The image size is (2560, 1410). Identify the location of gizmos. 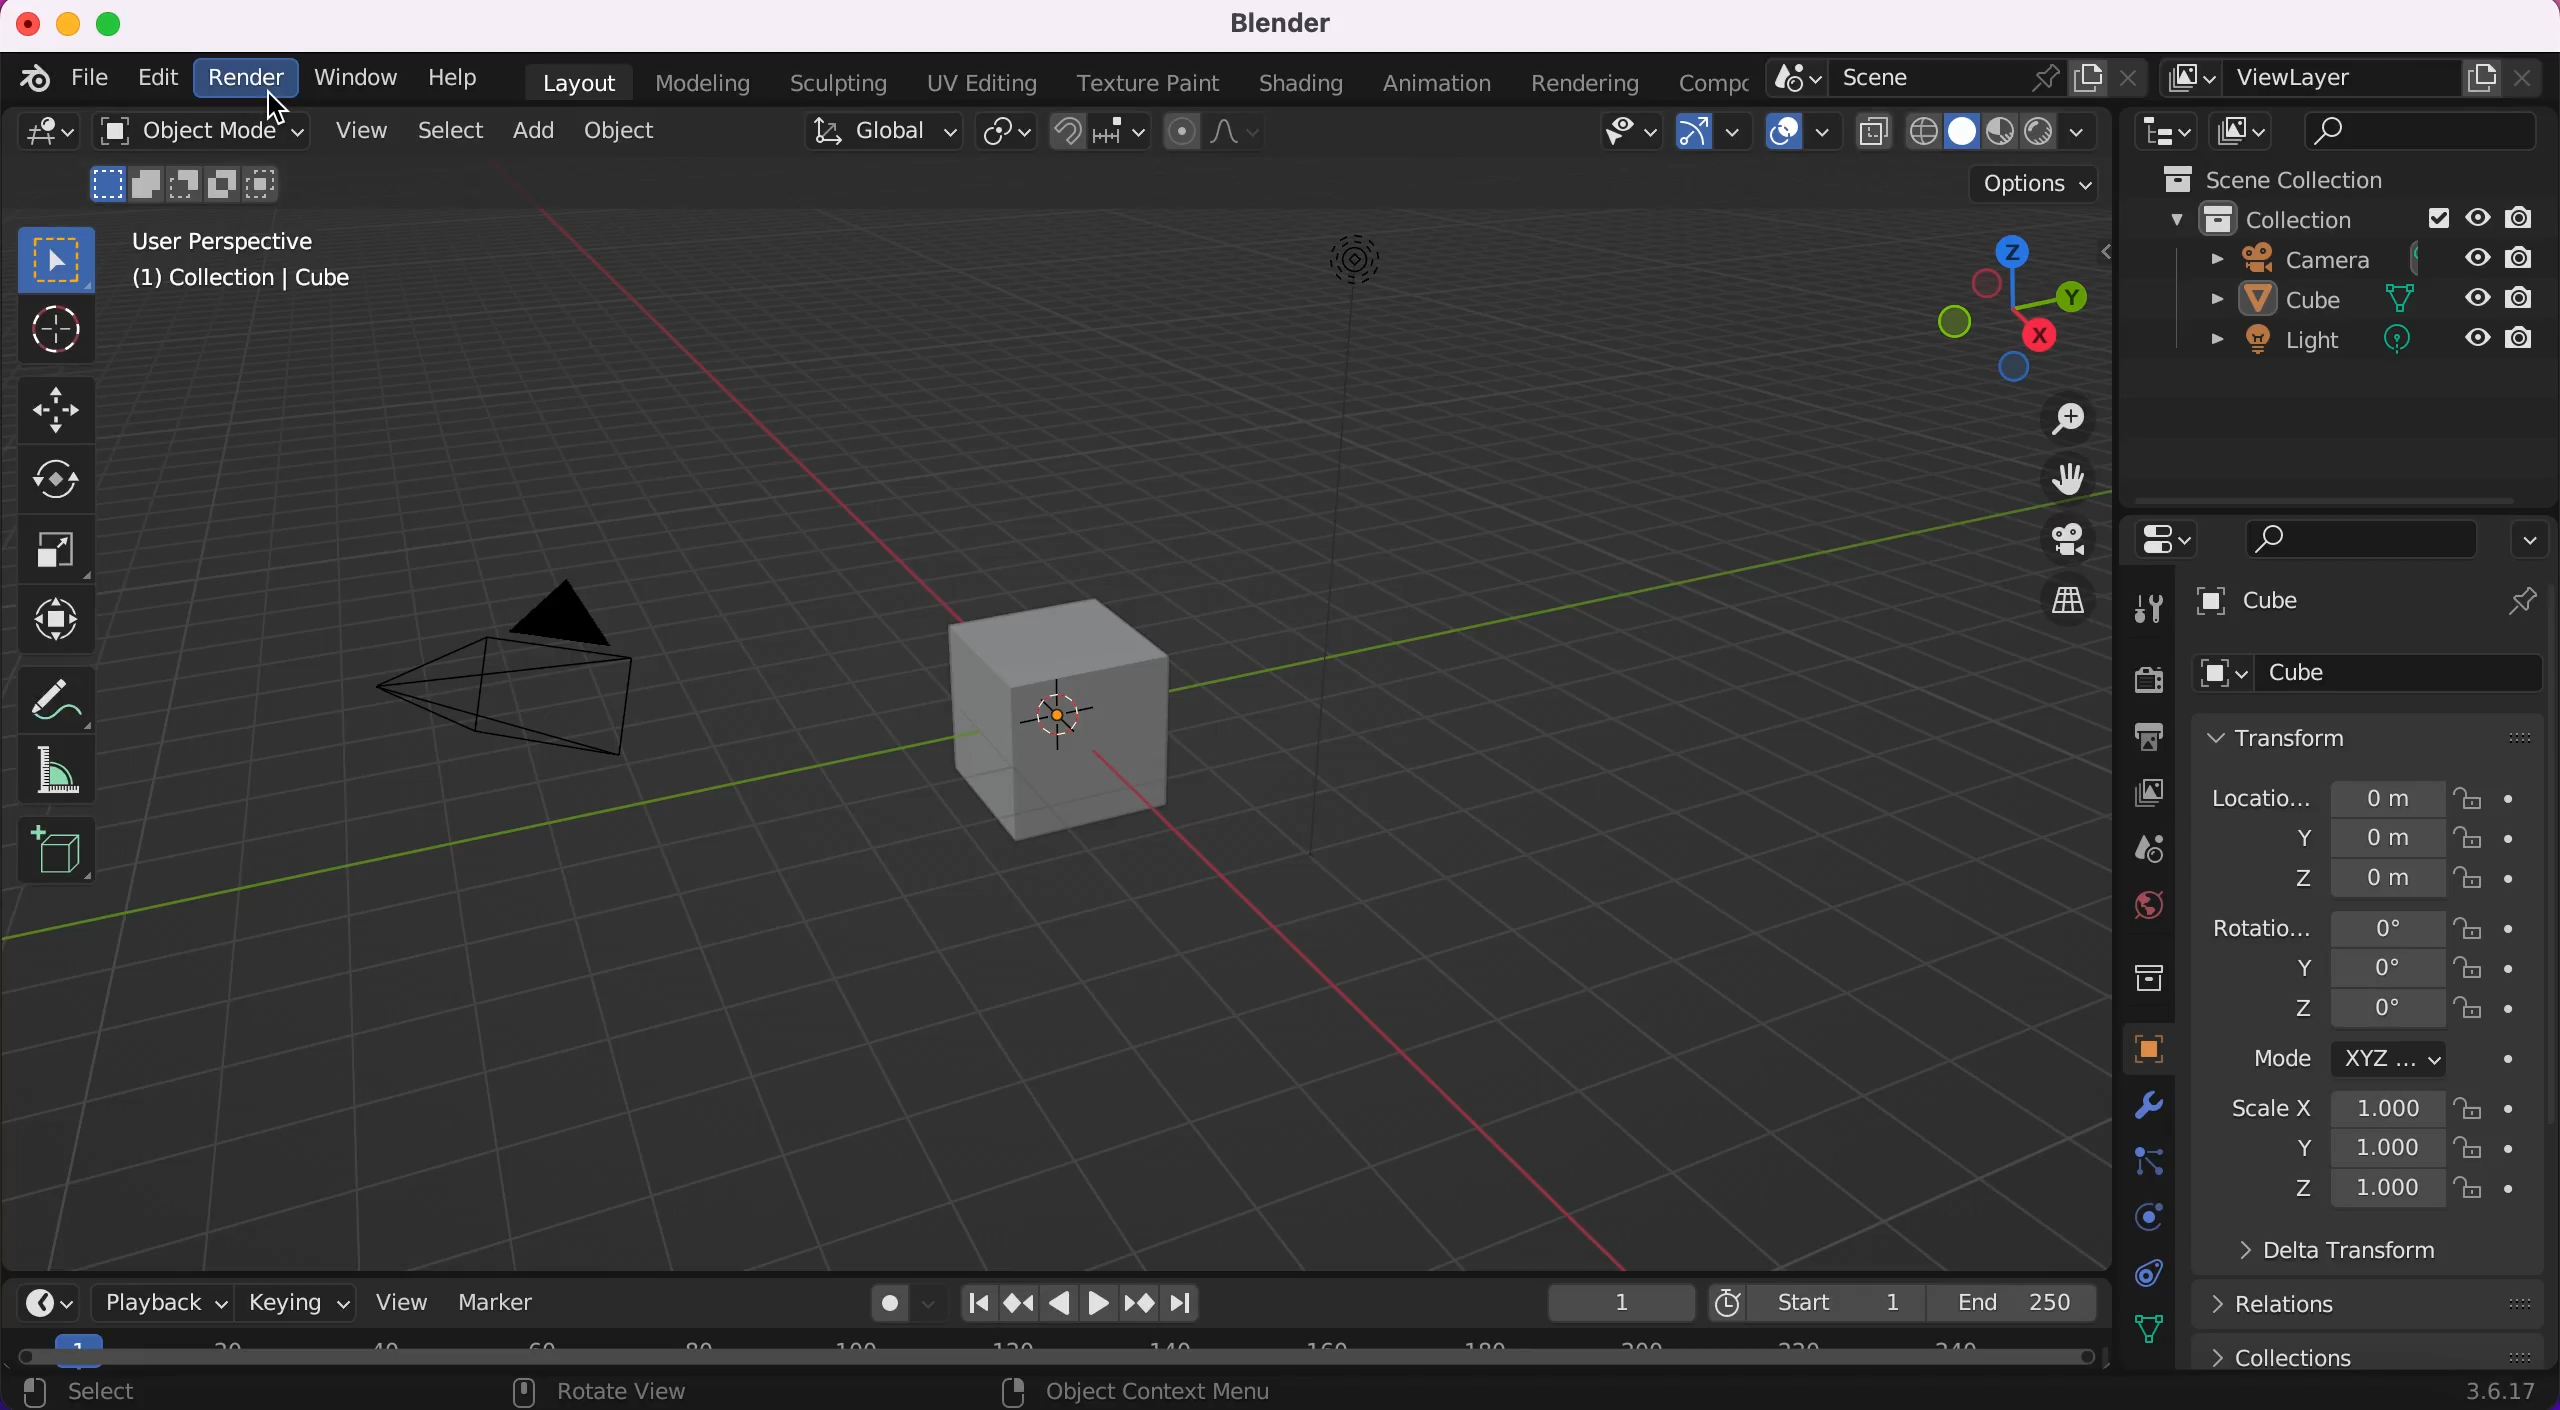
(1714, 139).